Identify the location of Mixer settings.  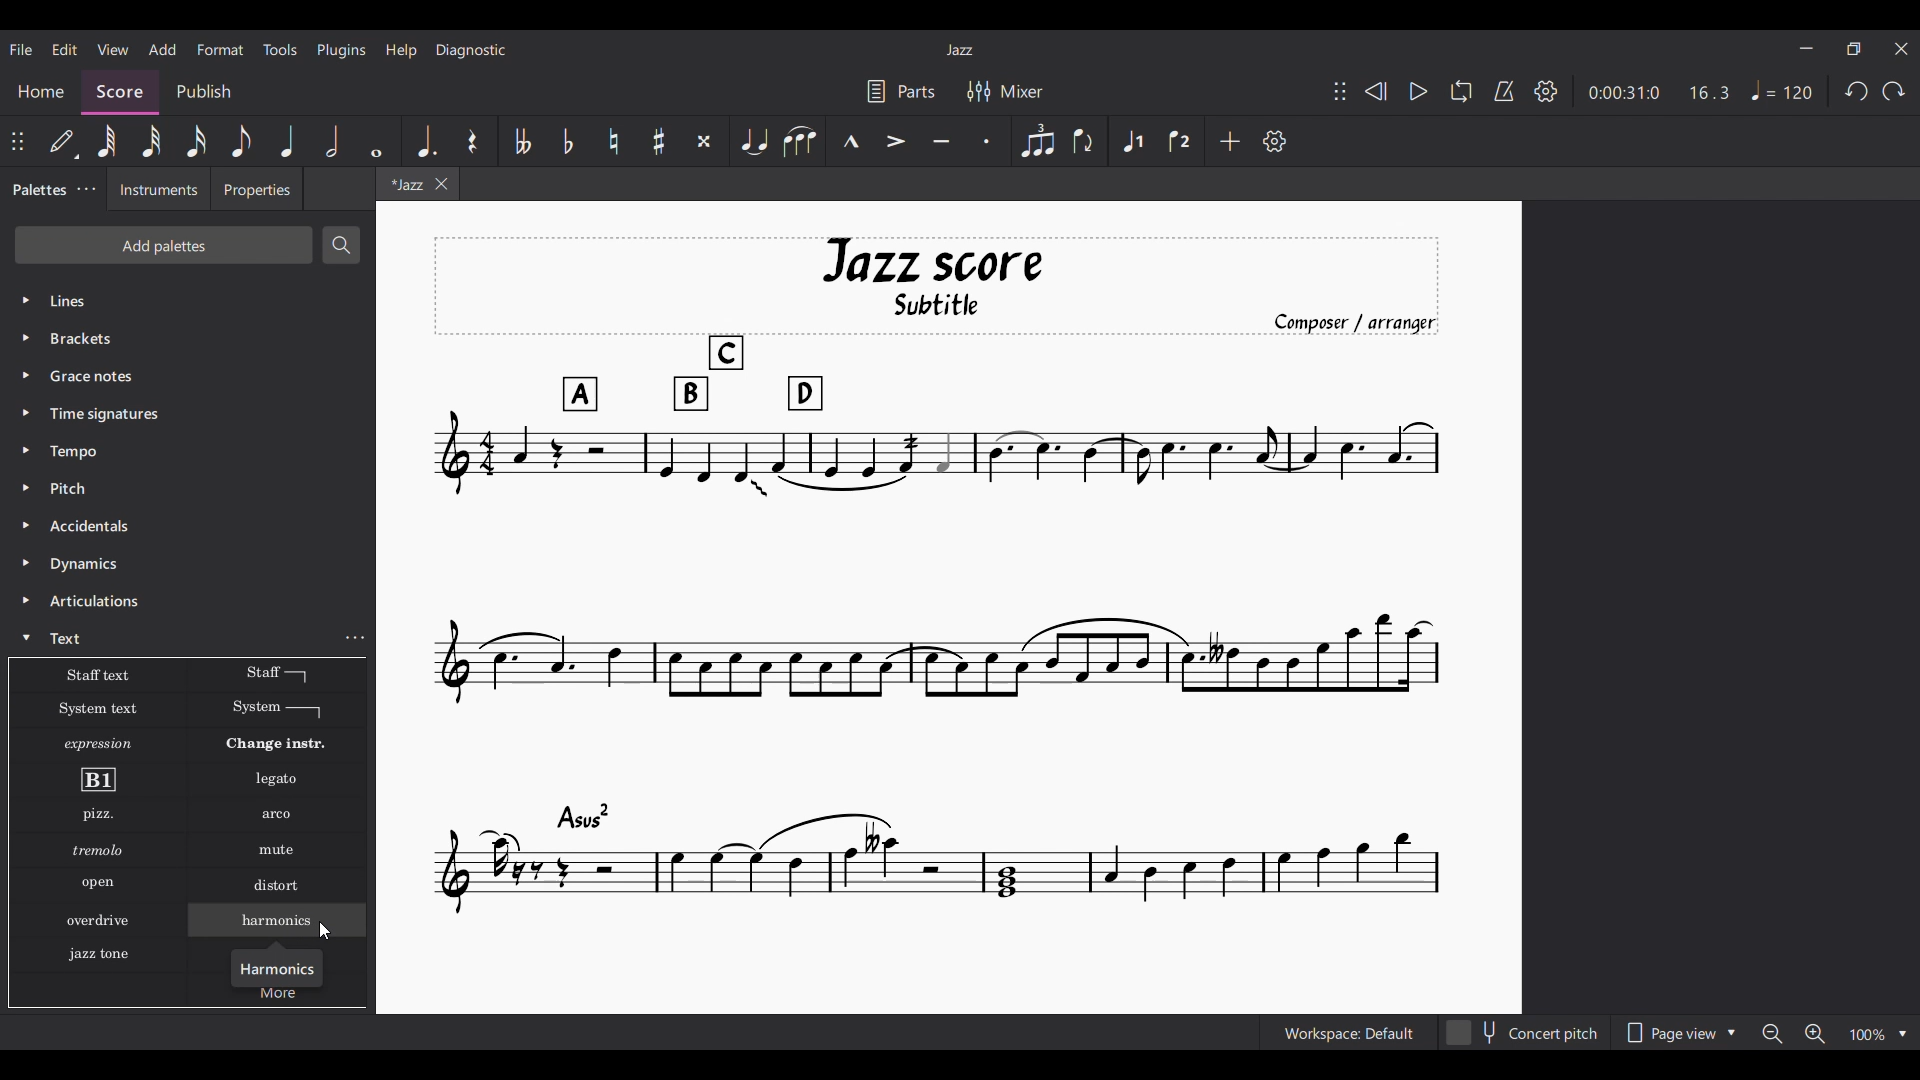
(1004, 90).